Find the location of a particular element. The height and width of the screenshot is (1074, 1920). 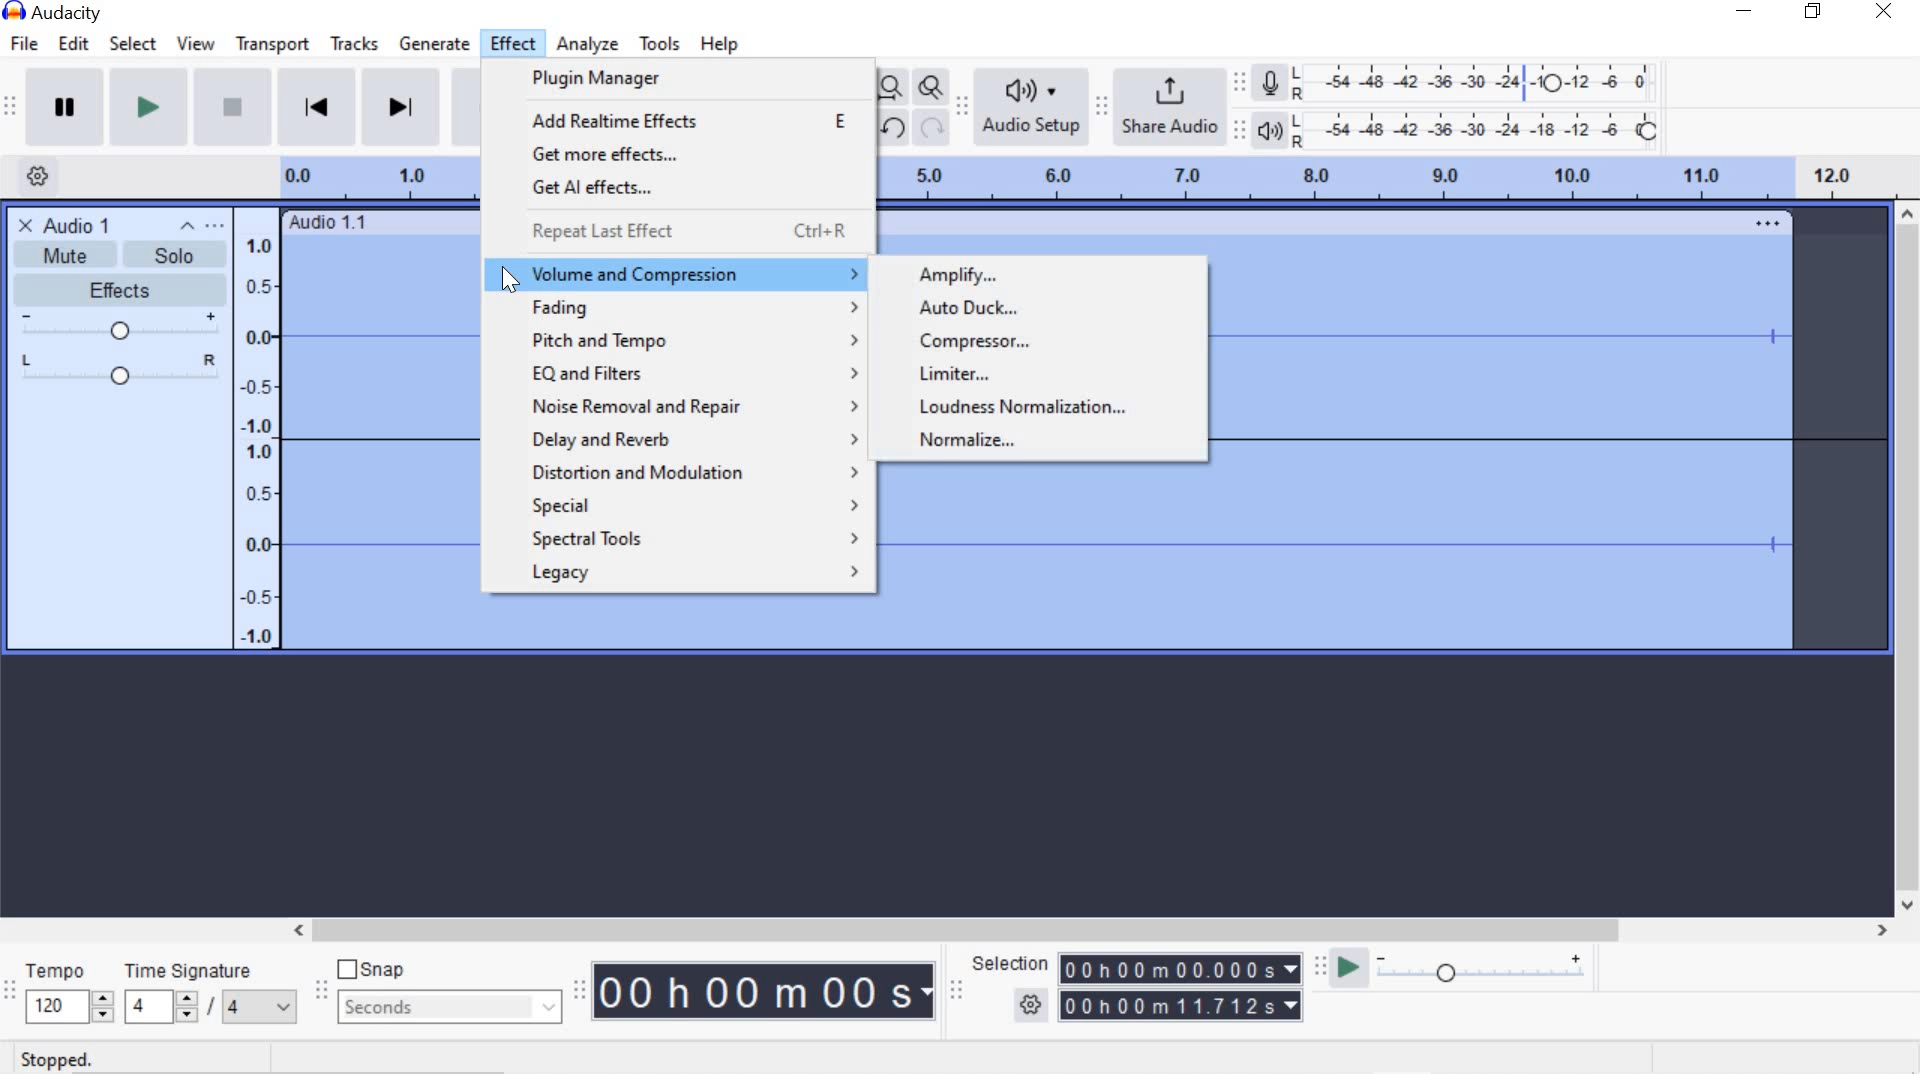

Open menu is located at coordinates (218, 226).